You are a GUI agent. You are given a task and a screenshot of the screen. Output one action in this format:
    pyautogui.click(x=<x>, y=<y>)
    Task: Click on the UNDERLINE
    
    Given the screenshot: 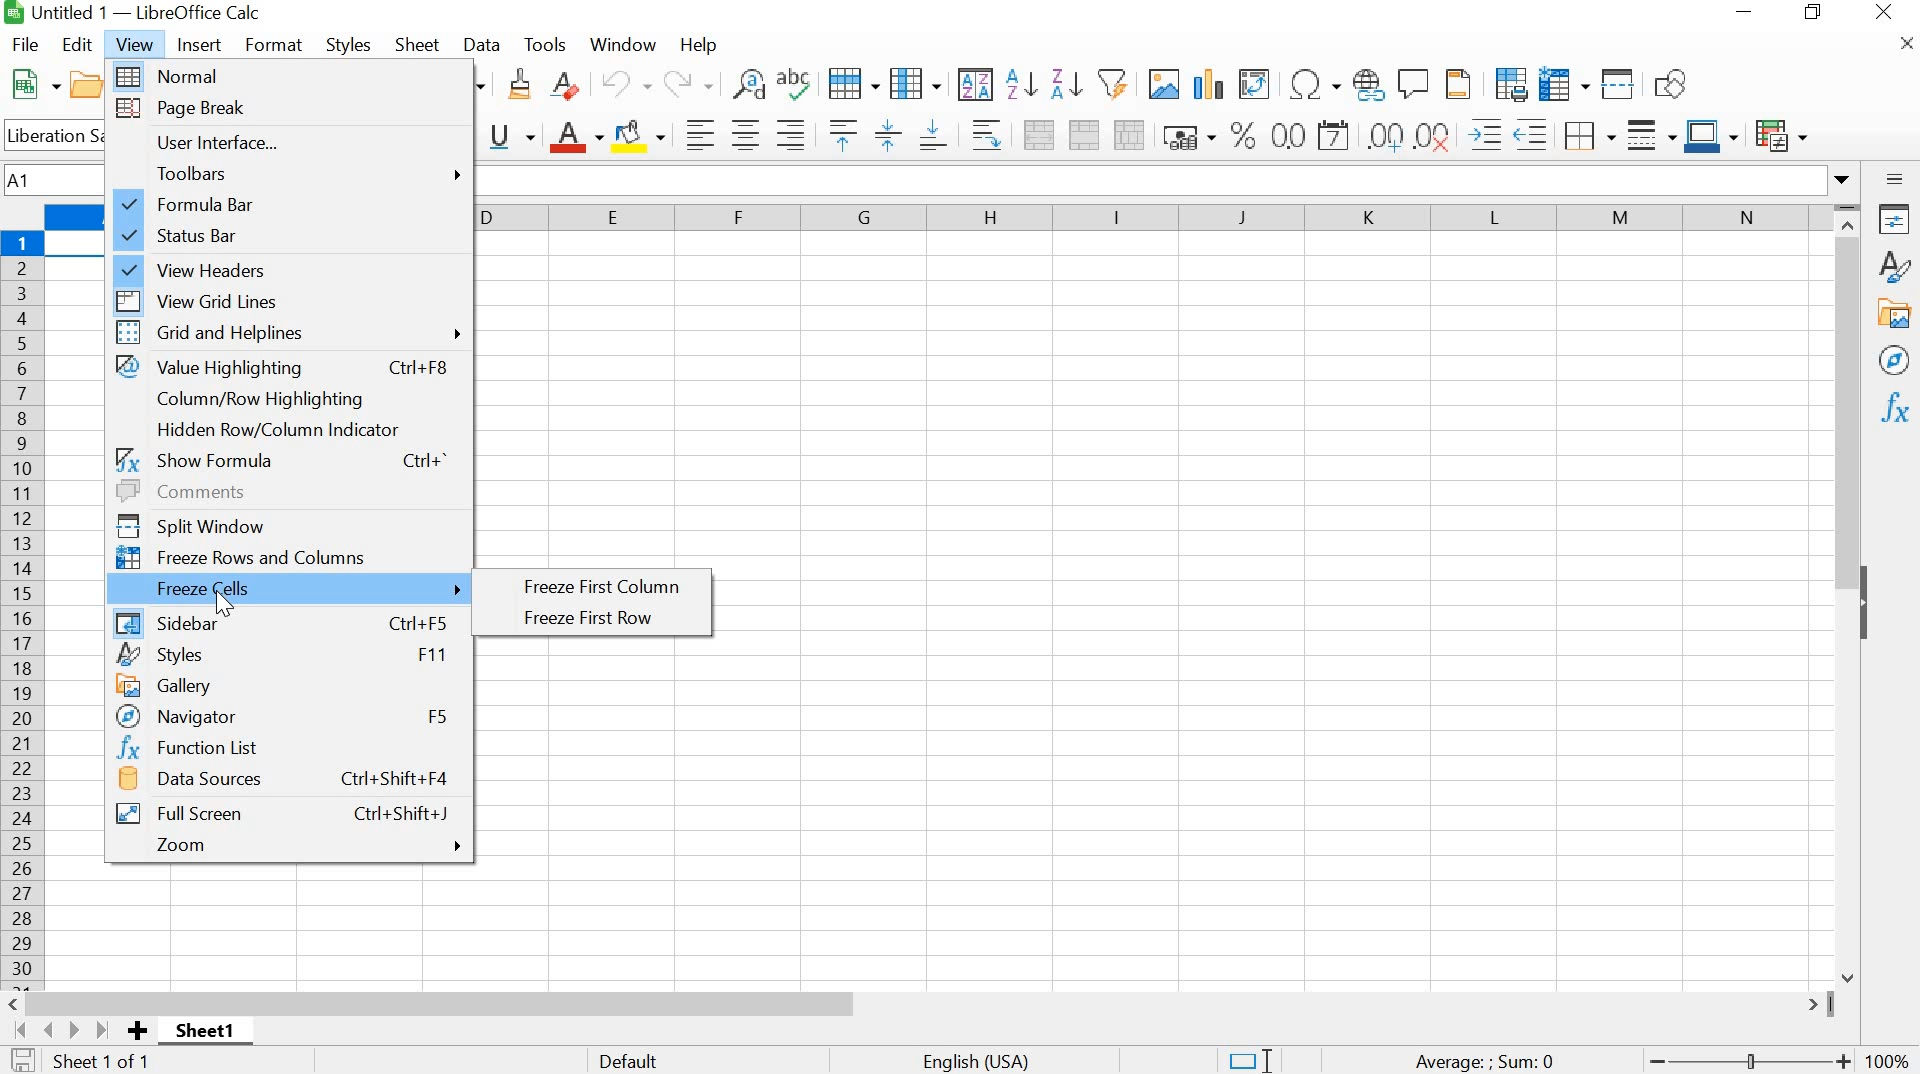 What is the action you would take?
    pyautogui.click(x=512, y=136)
    